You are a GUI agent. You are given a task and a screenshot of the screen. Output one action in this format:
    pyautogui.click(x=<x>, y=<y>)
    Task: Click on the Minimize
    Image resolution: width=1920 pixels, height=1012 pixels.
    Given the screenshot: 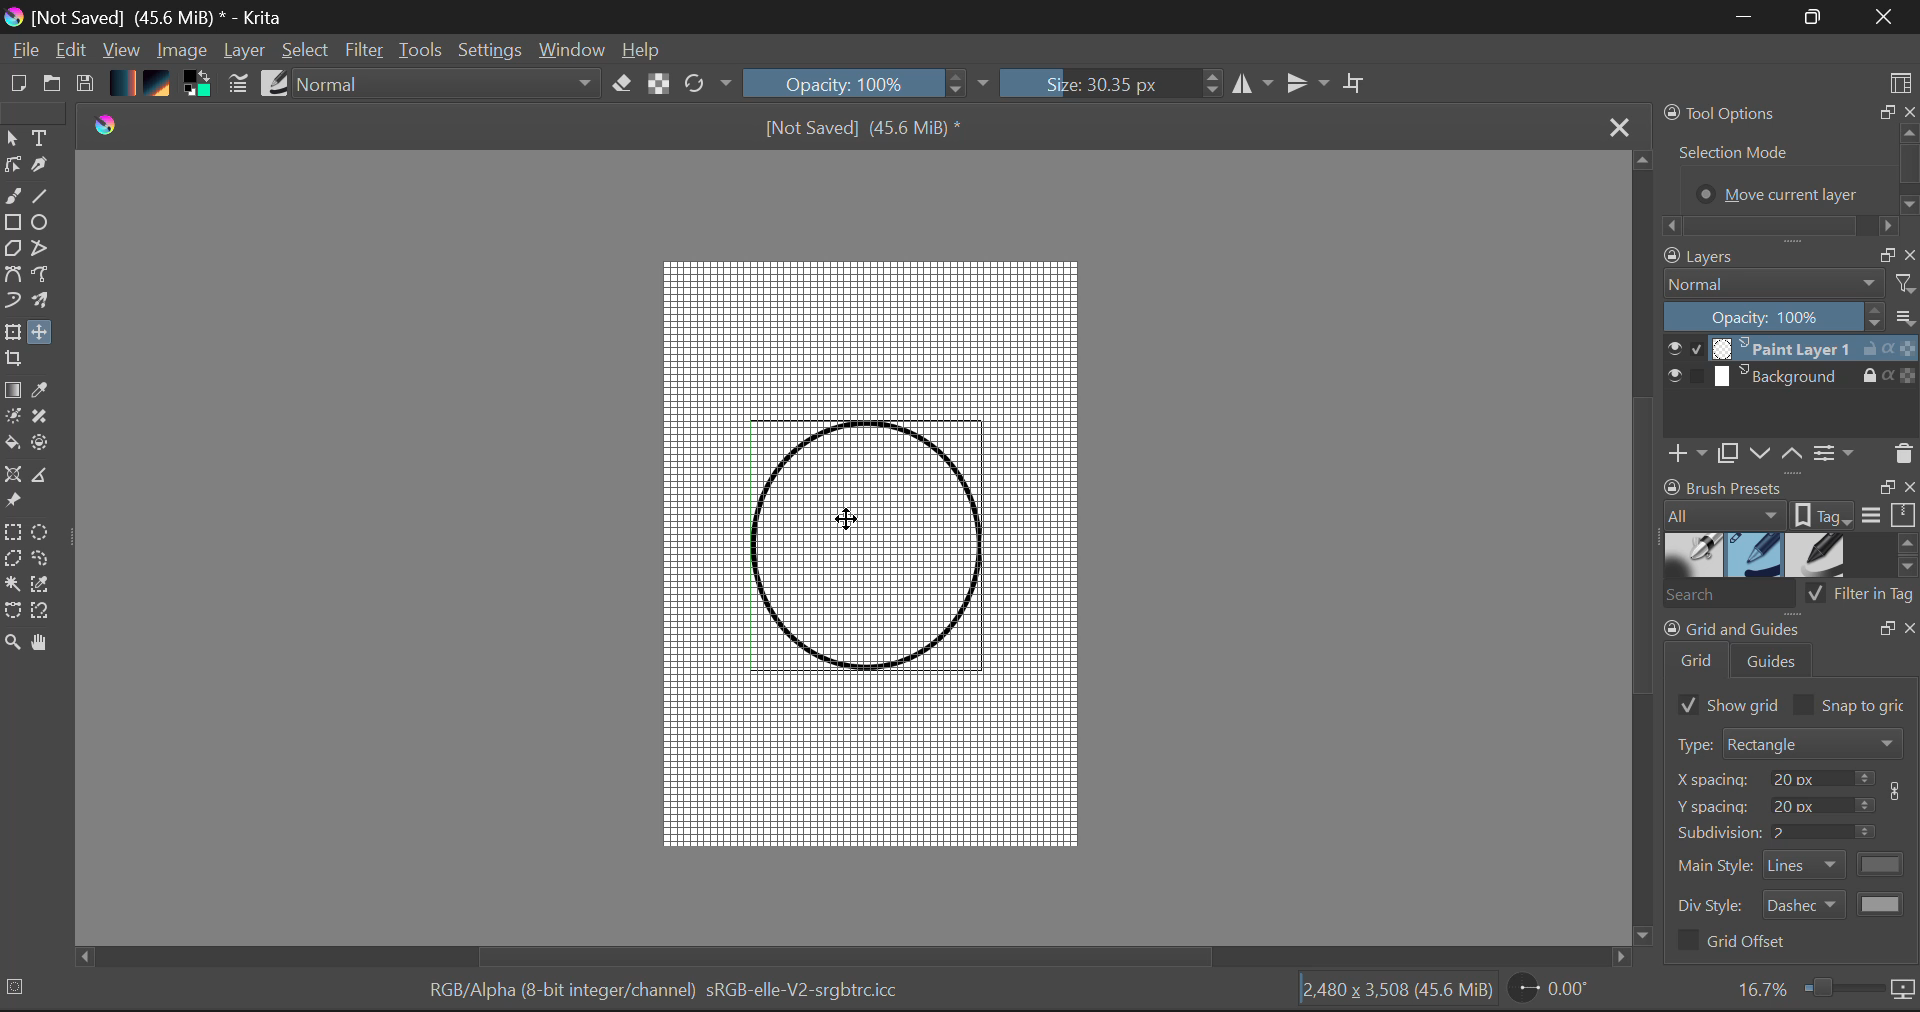 What is the action you would take?
    pyautogui.click(x=1814, y=17)
    